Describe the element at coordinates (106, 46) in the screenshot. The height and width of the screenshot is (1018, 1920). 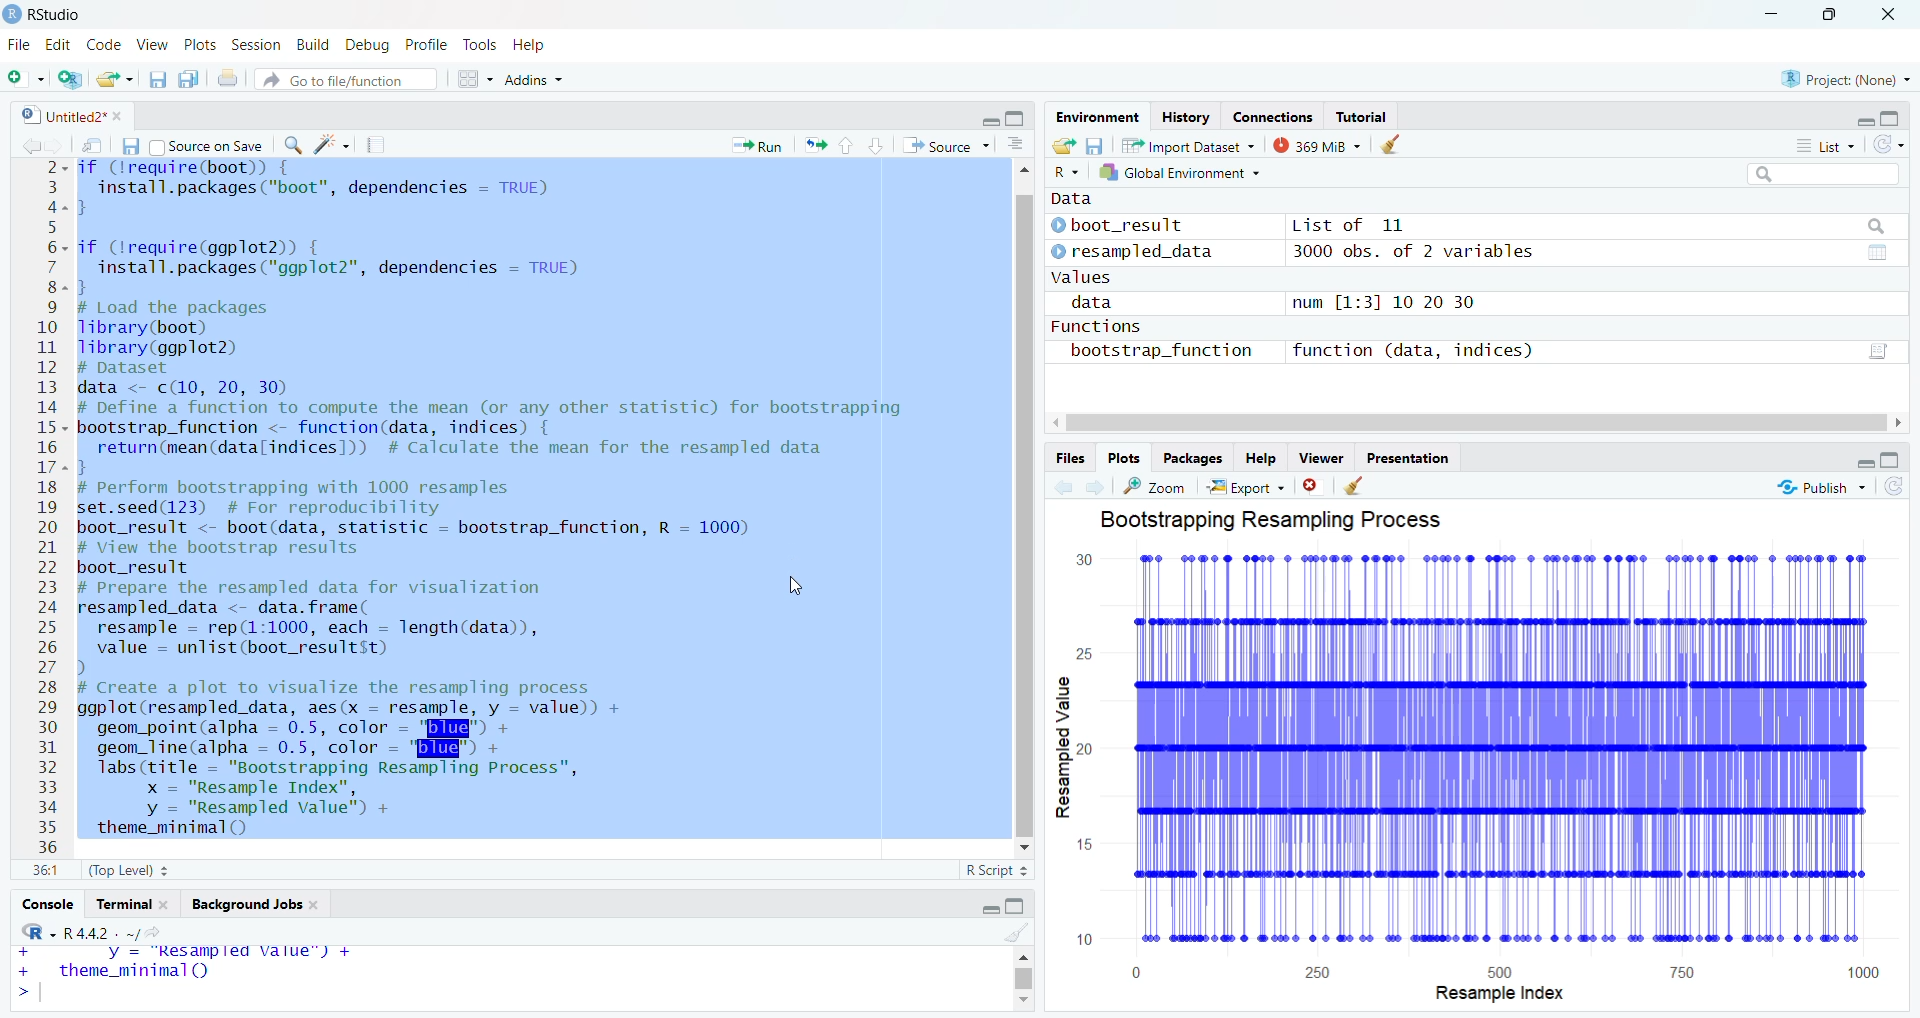
I see `code` at that location.